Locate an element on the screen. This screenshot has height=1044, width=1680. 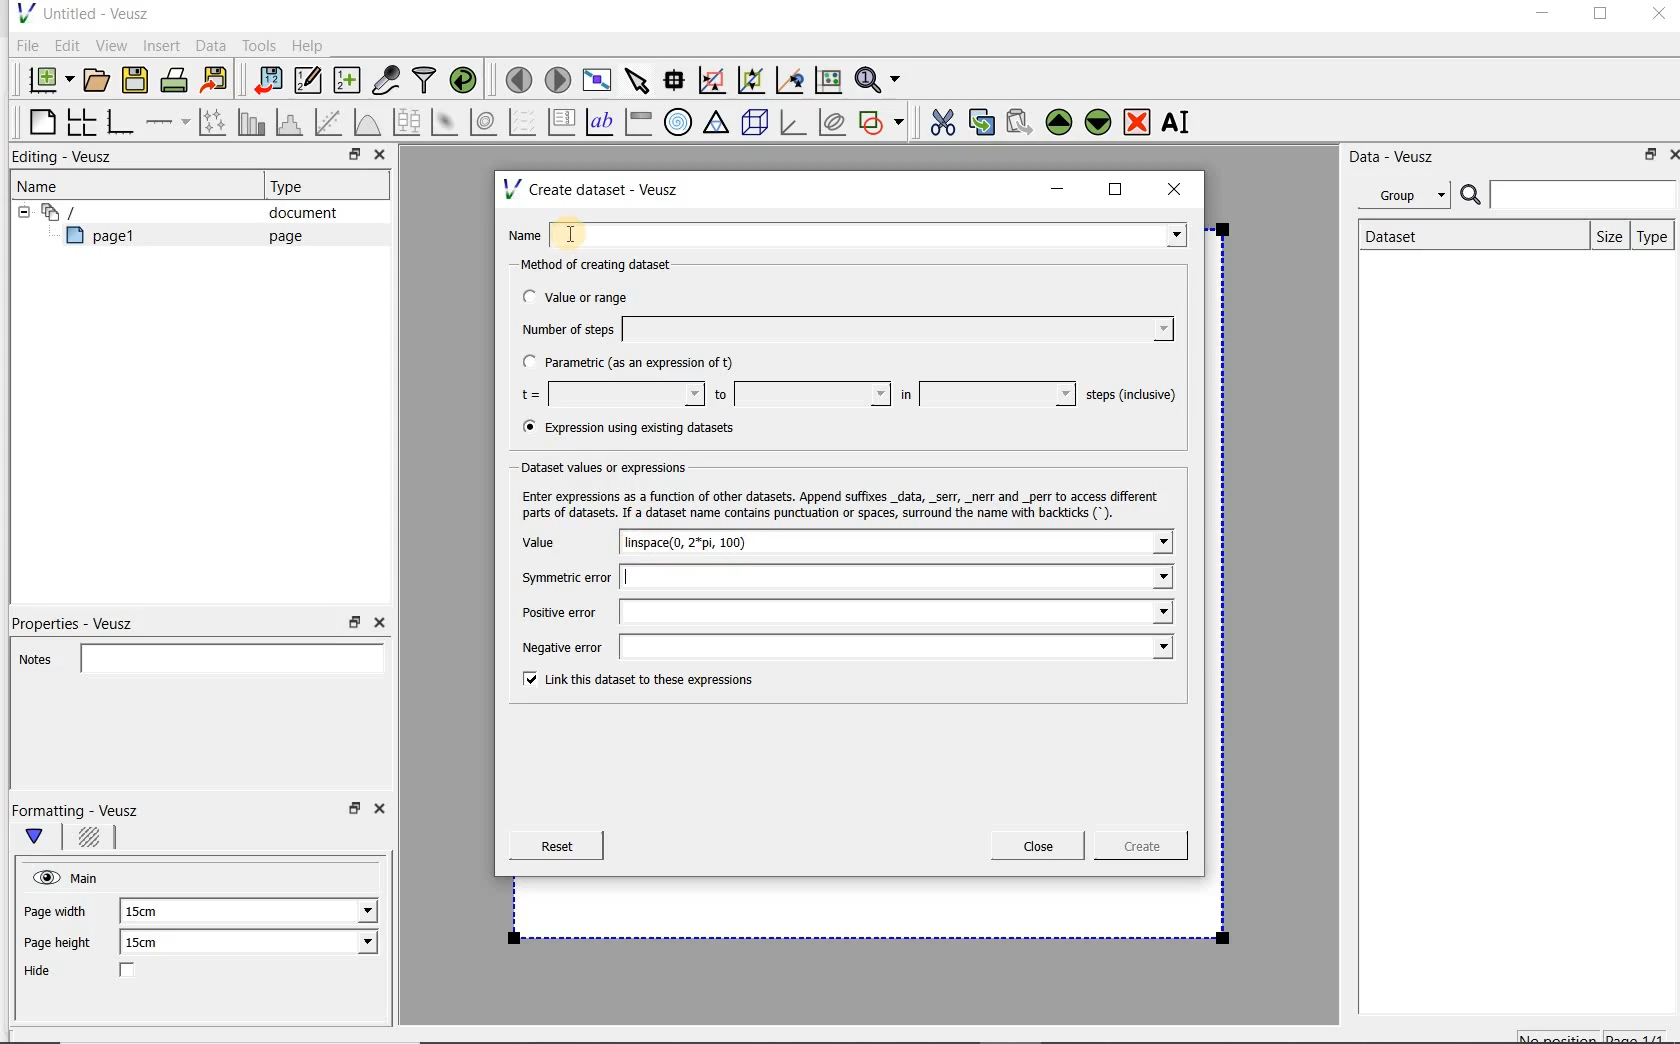
Hide is located at coordinates (99, 972).